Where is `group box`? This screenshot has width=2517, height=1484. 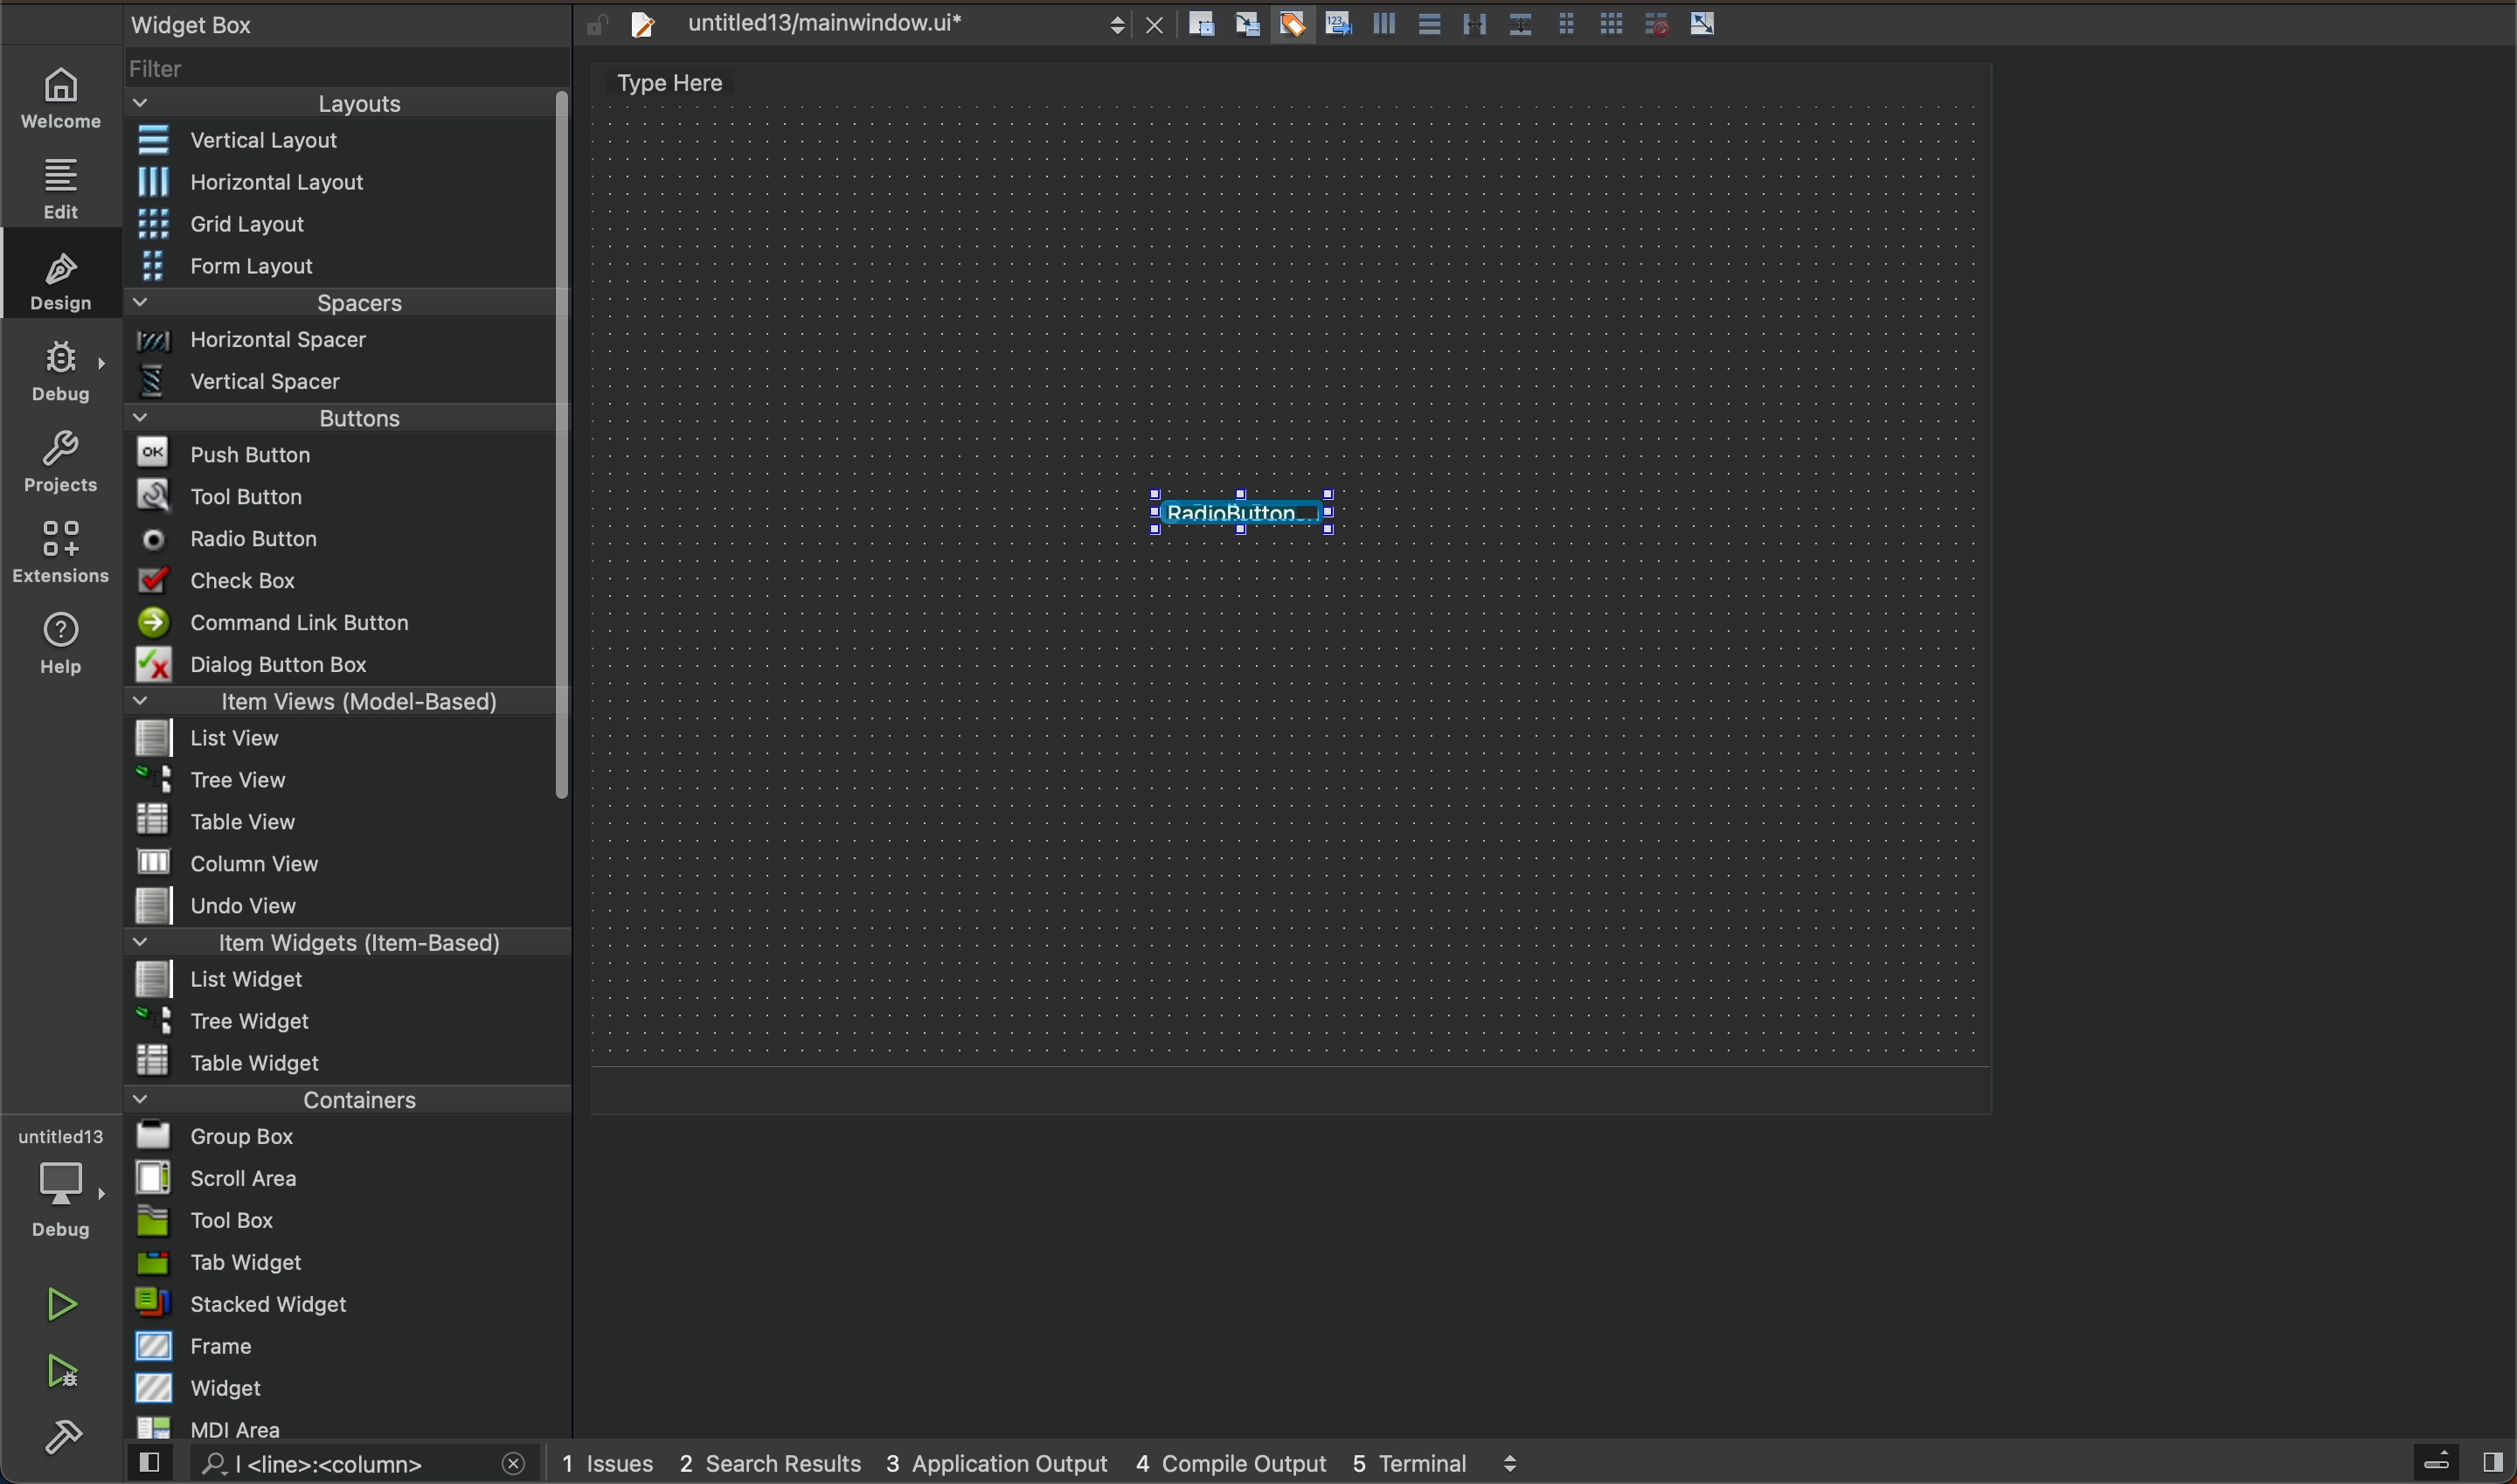 group box is located at coordinates (349, 1135).